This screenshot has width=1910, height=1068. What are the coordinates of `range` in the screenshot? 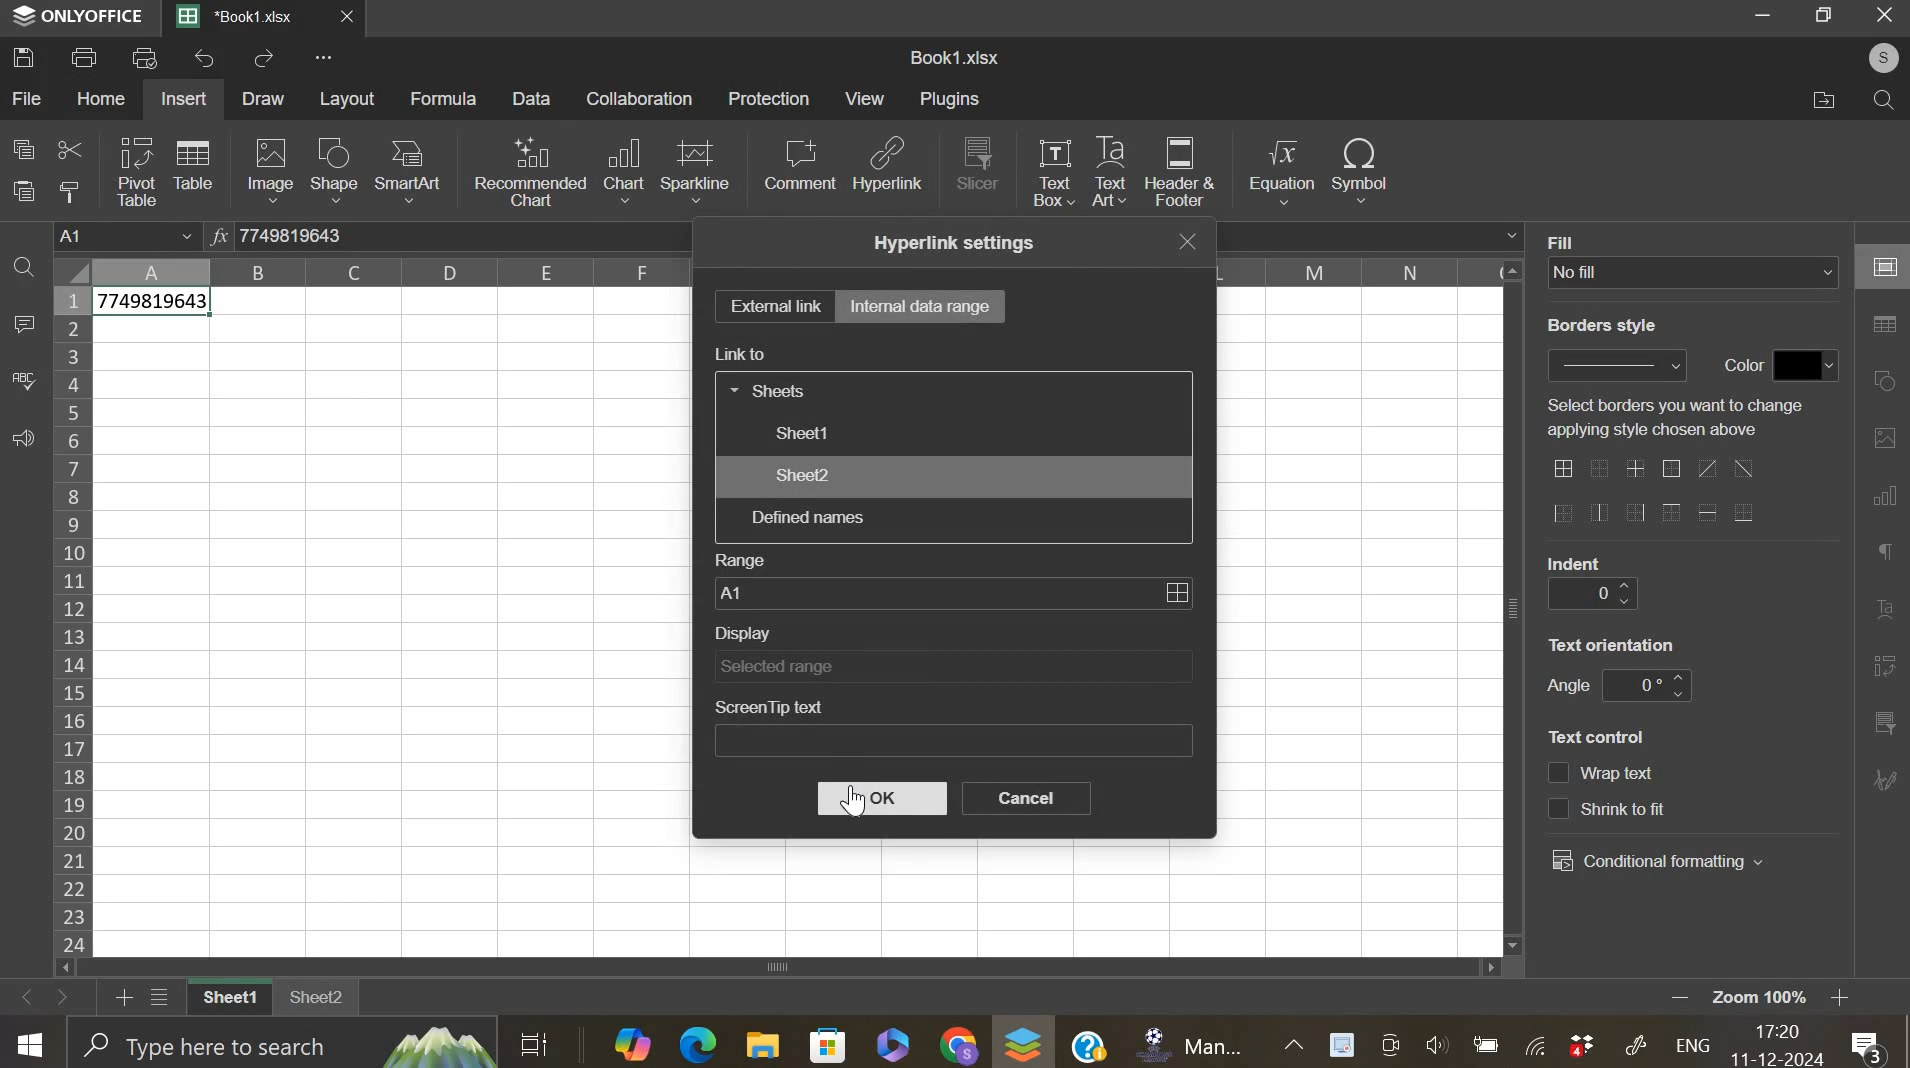 It's located at (952, 592).